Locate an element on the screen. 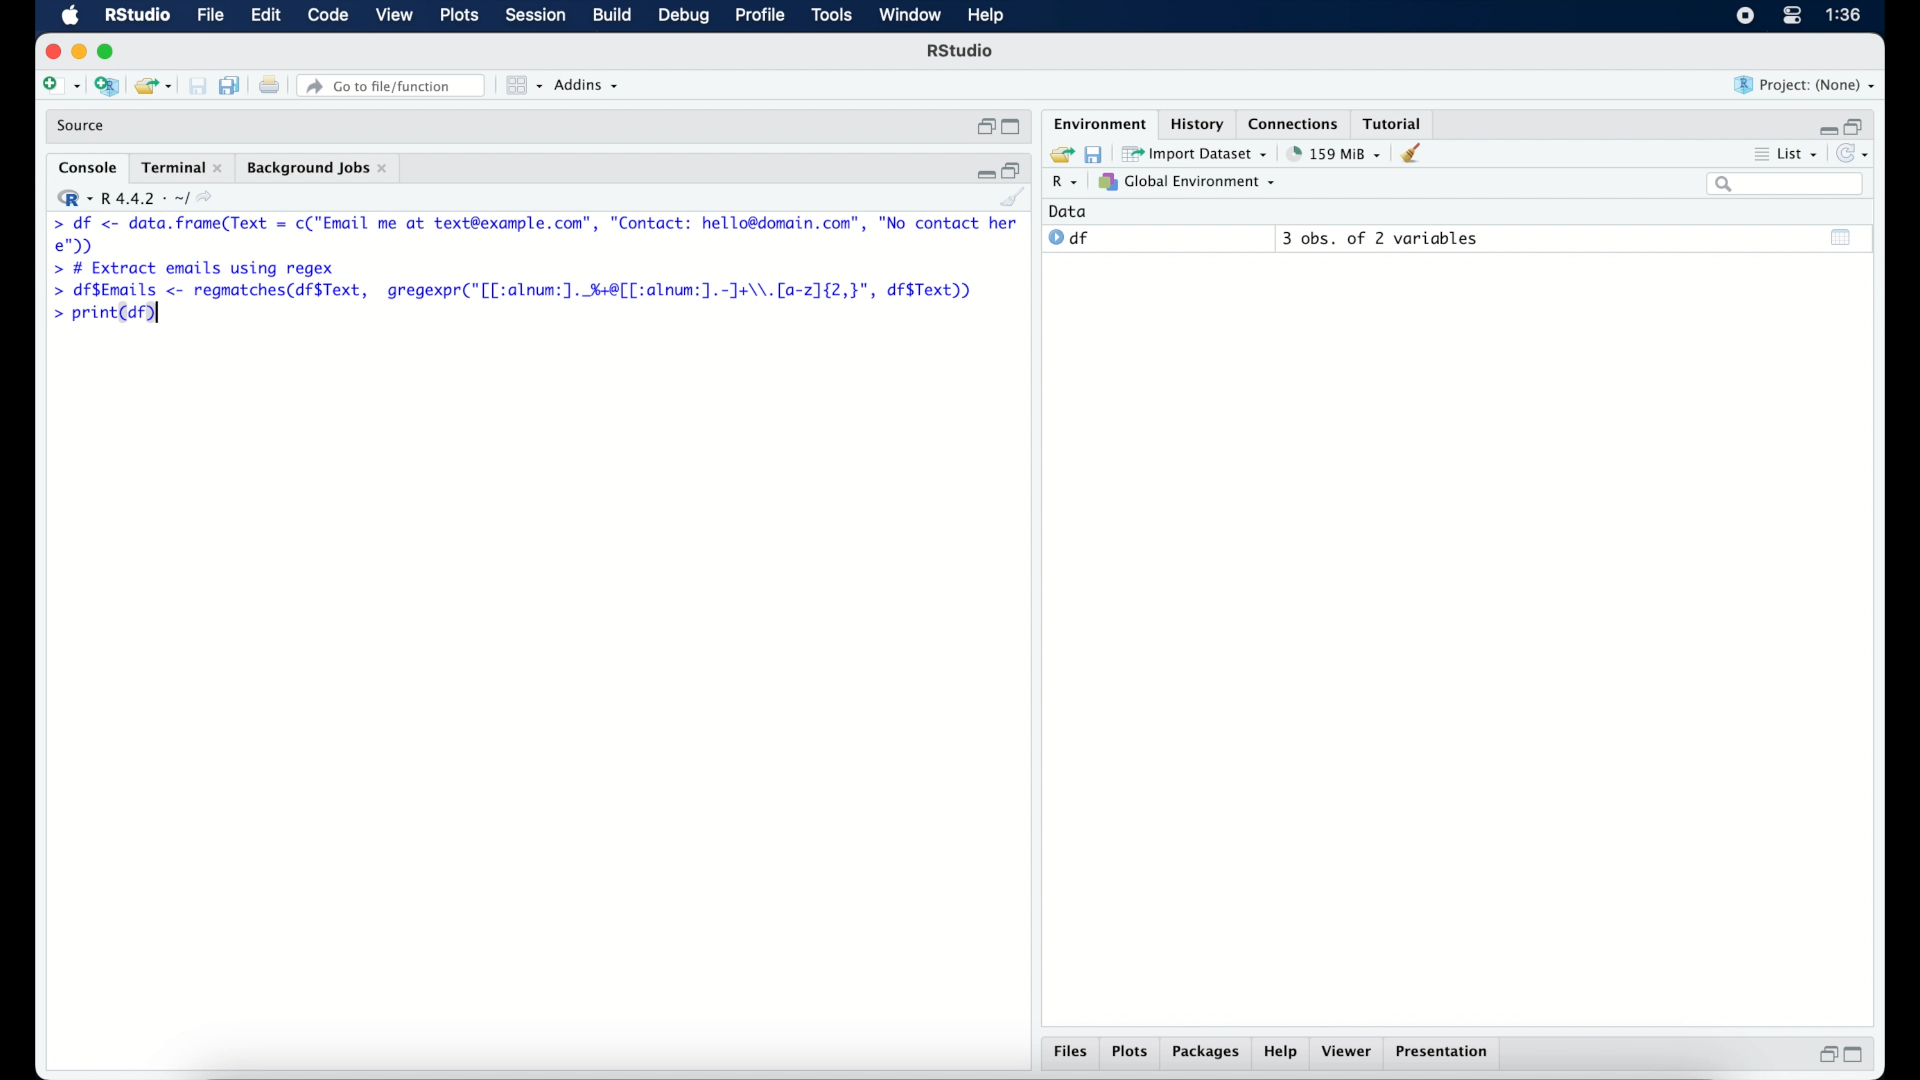 The height and width of the screenshot is (1080, 1920). viewer is located at coordinates (1349, 1052).